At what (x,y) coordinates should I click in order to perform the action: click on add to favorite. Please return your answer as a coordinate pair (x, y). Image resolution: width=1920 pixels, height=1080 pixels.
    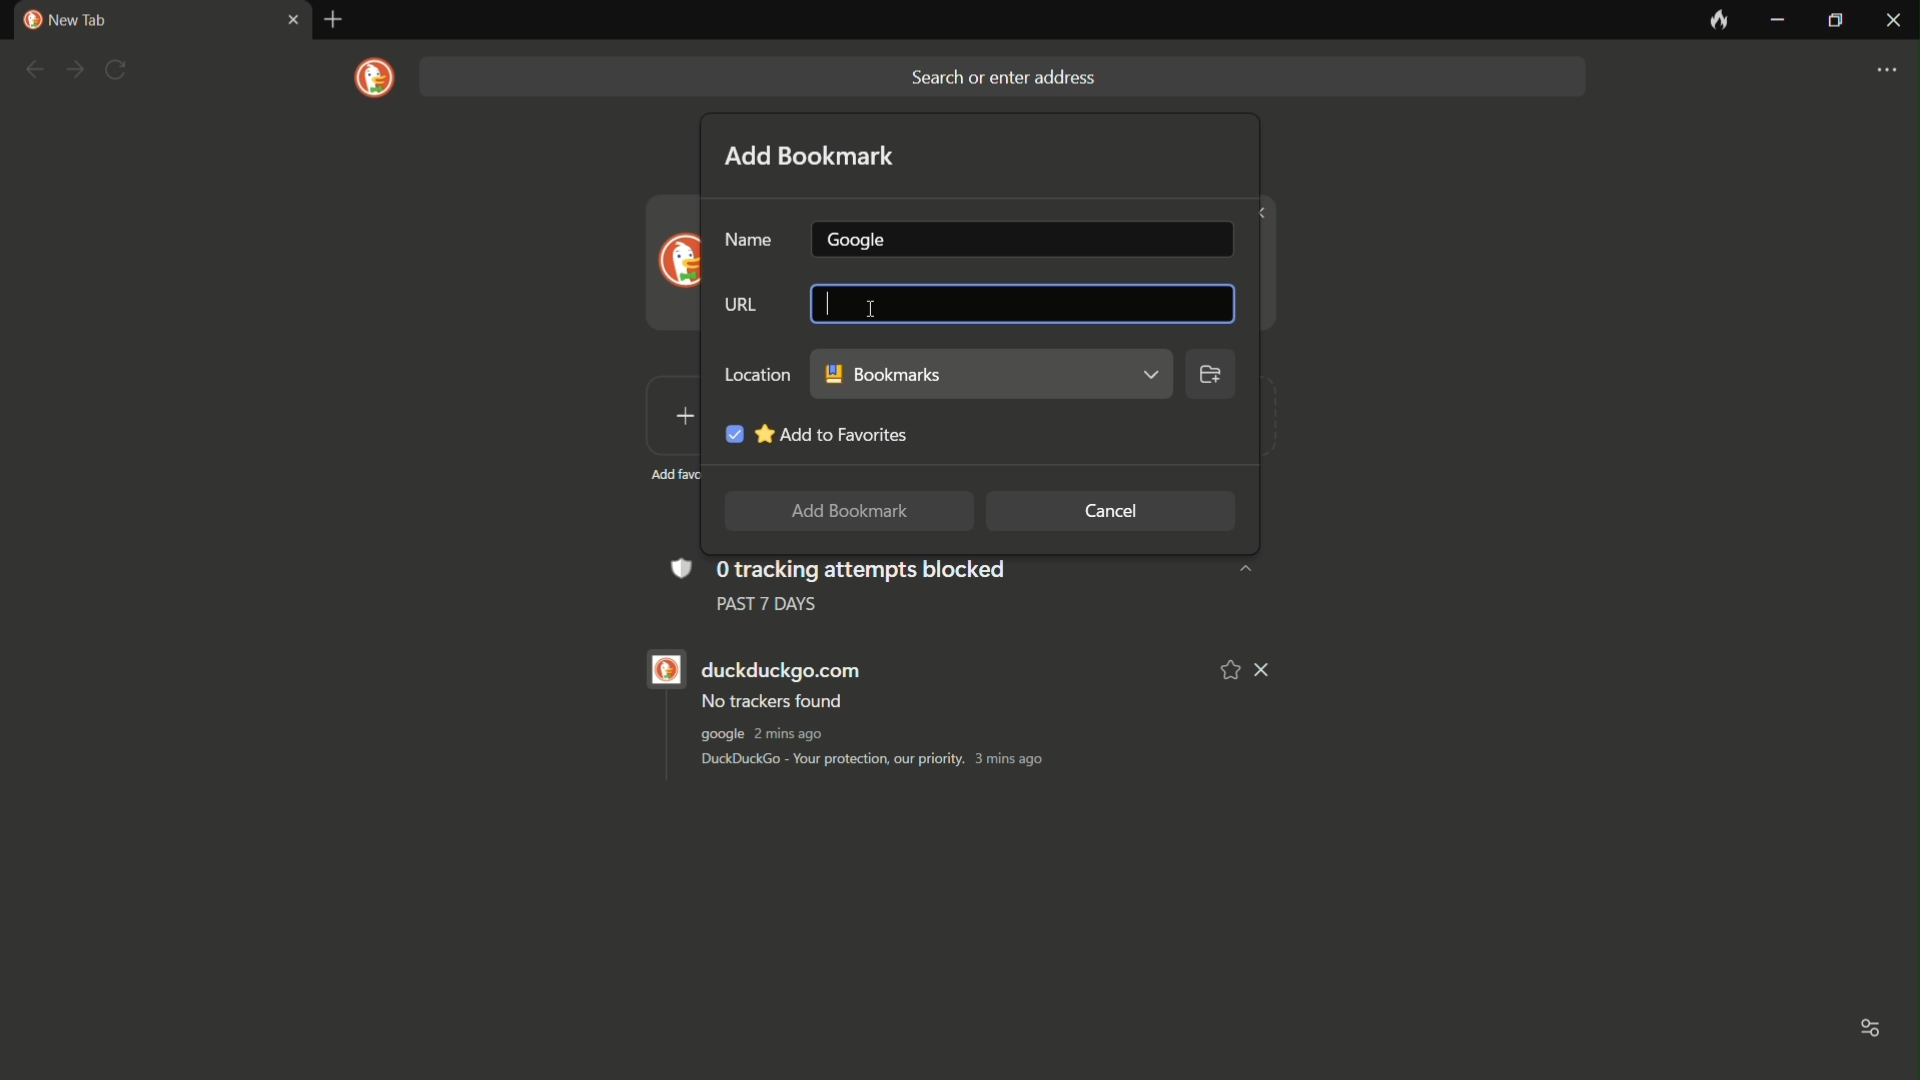
    Looking at the image, I should click on (1231, 669).